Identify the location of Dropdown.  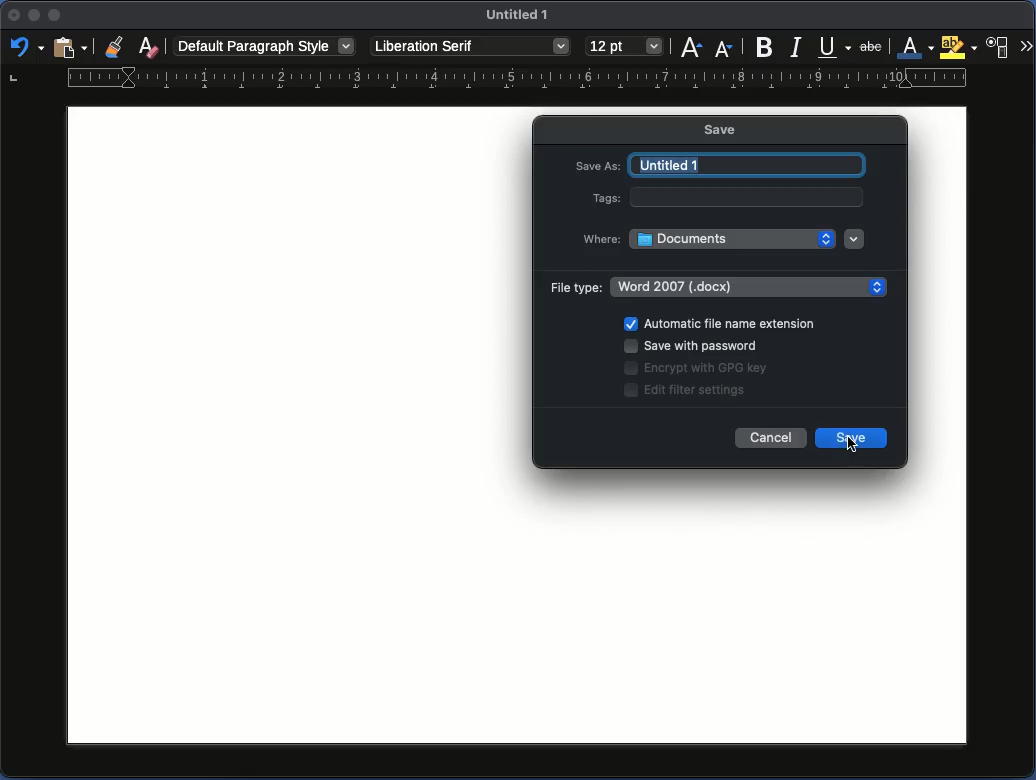
(855, 238).